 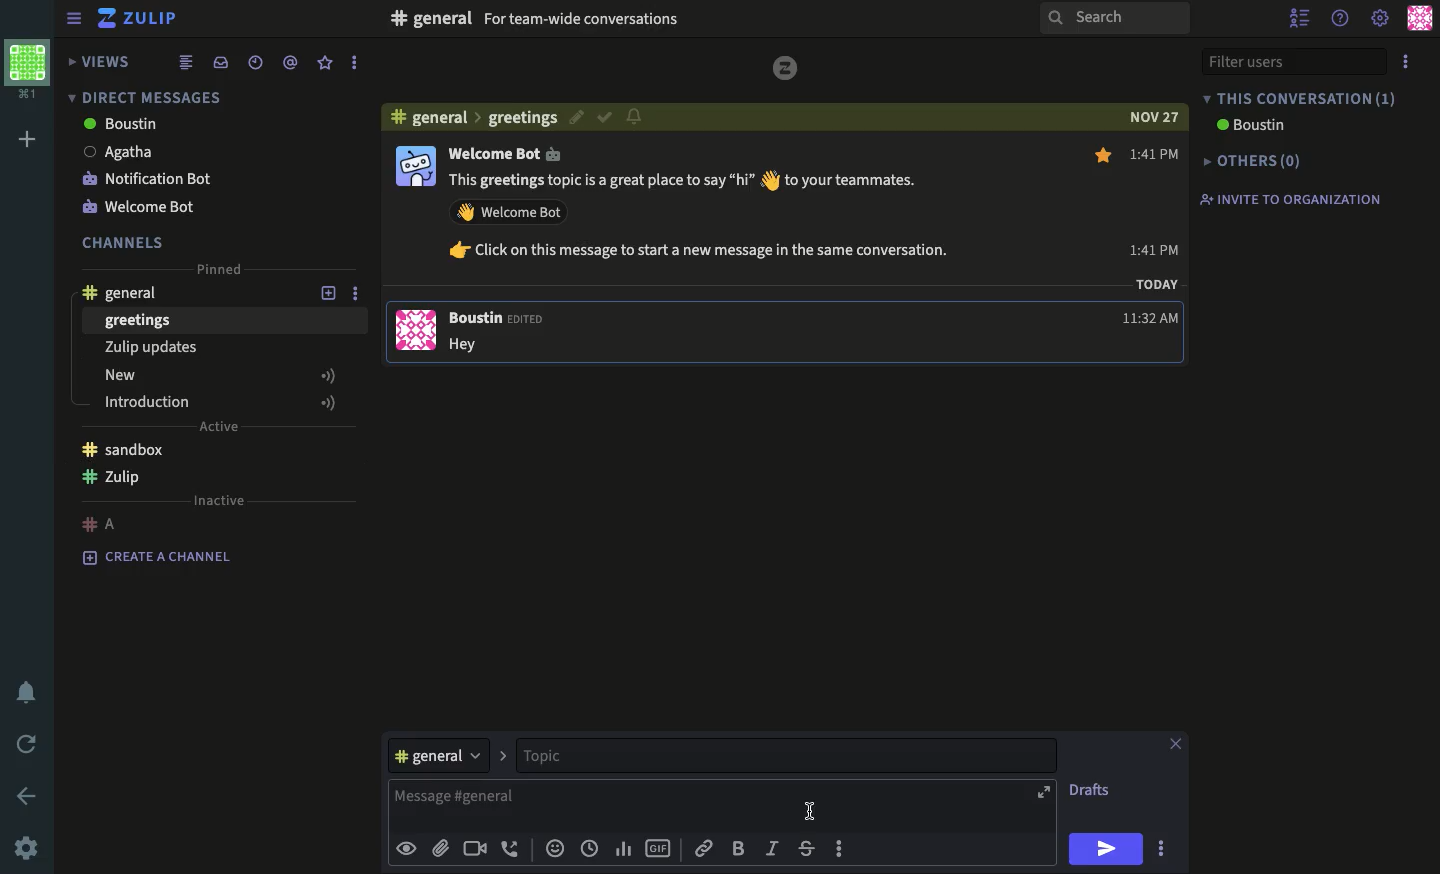 I want to click on chart, so click(x=626, y=849).